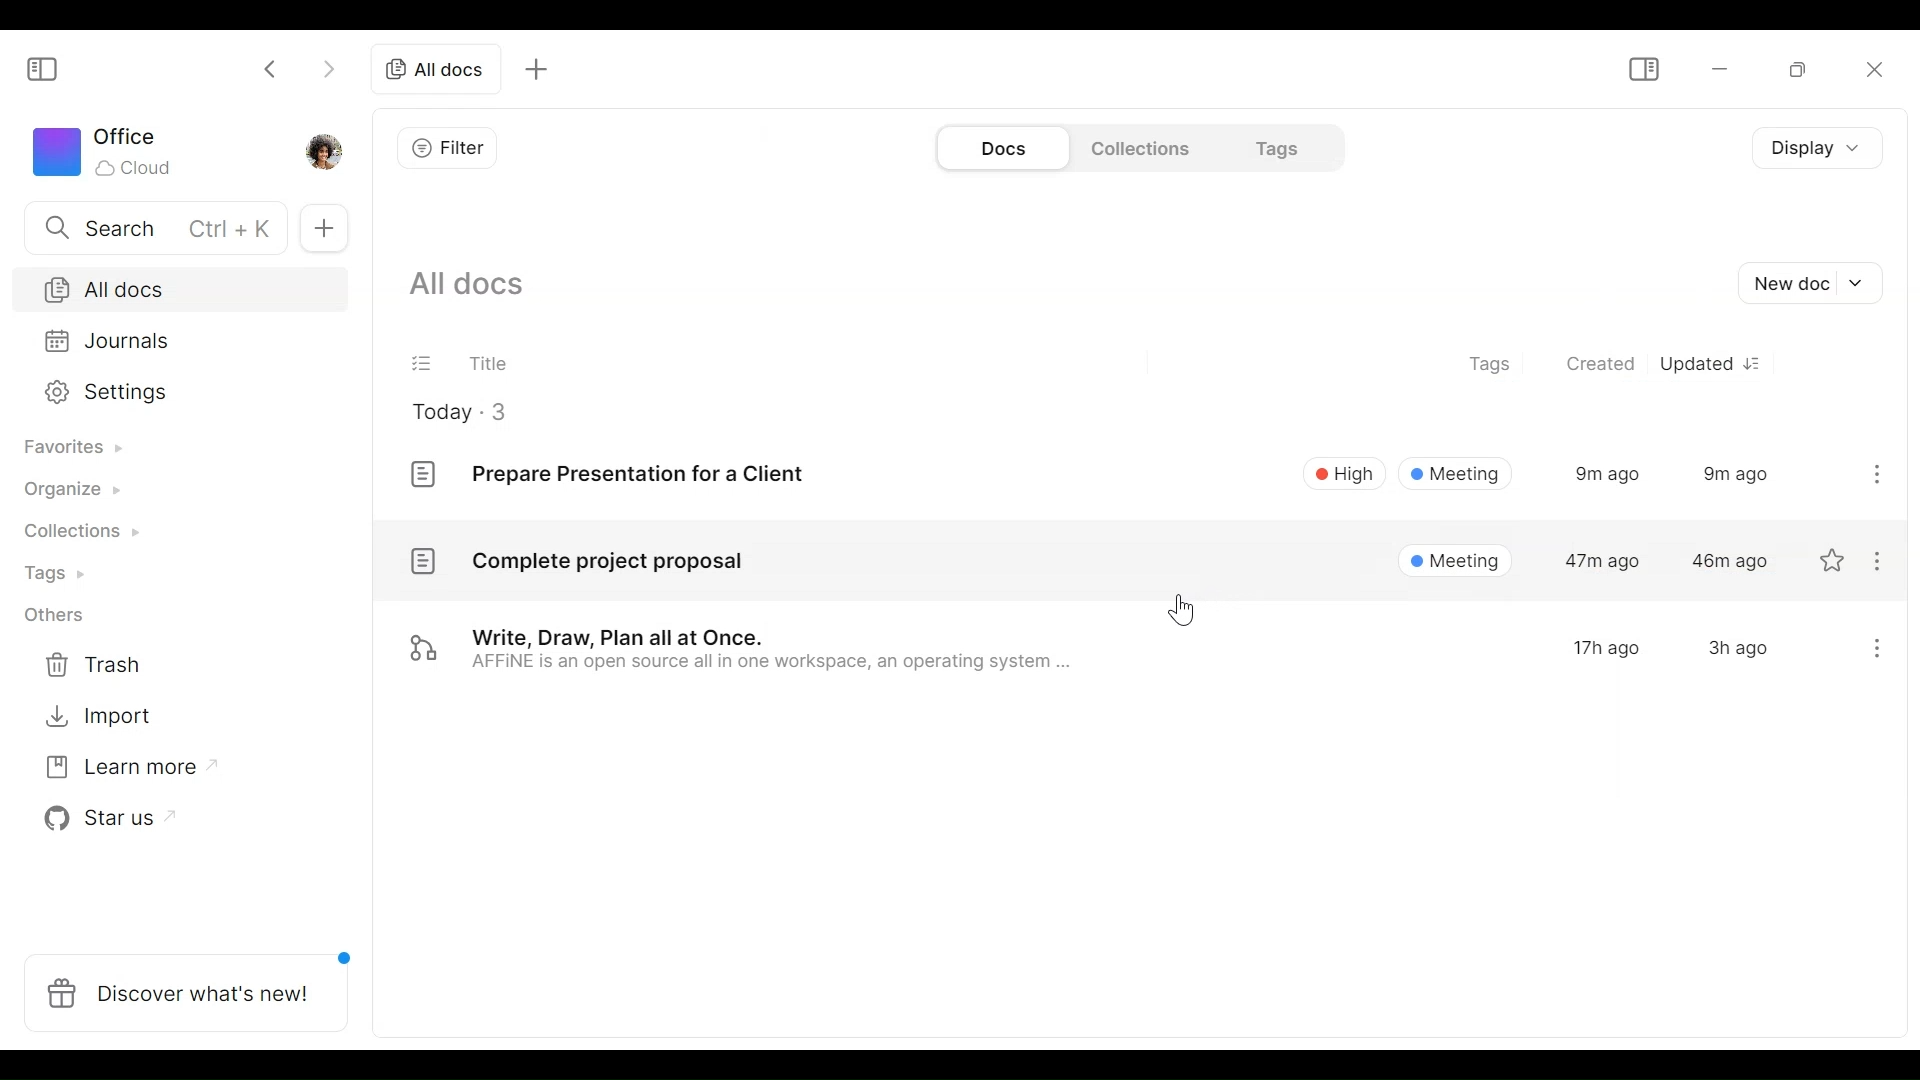  I want to click on New document, so click(1811, 280).